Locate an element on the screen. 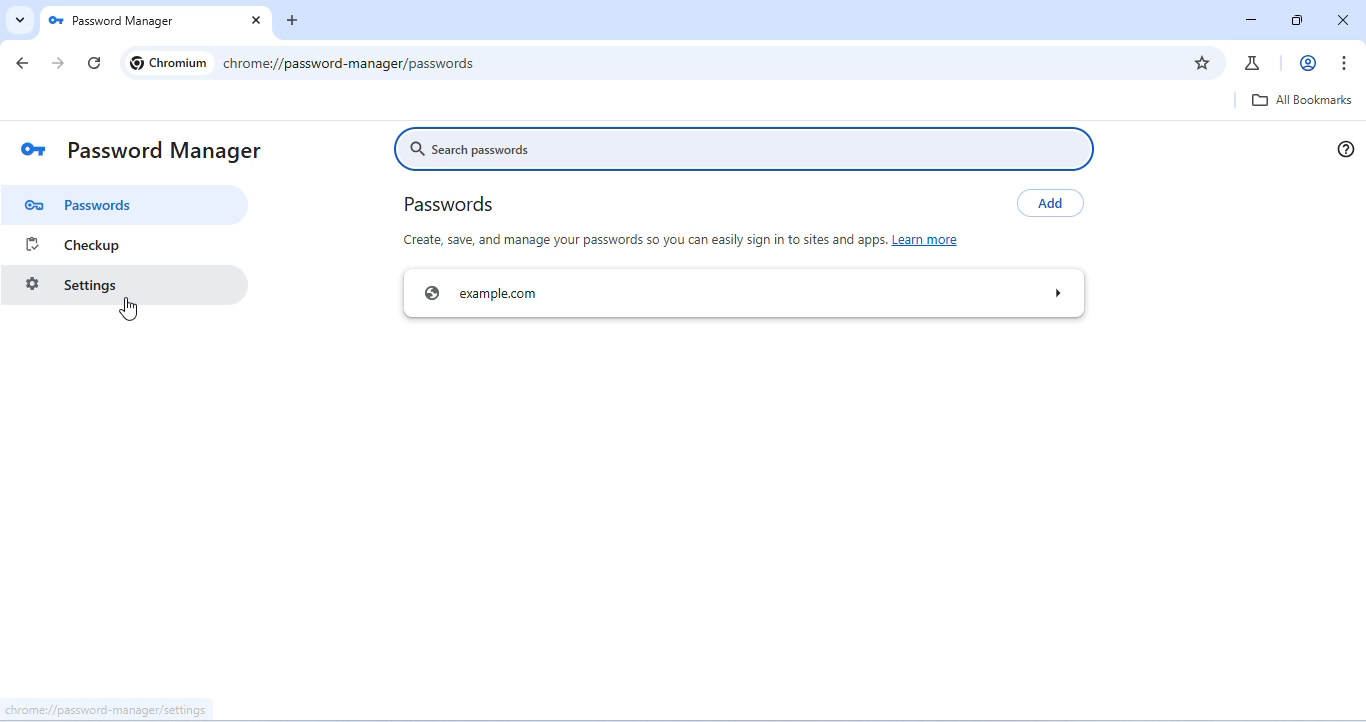  add bookmark is located at coordinates (1204, 61).